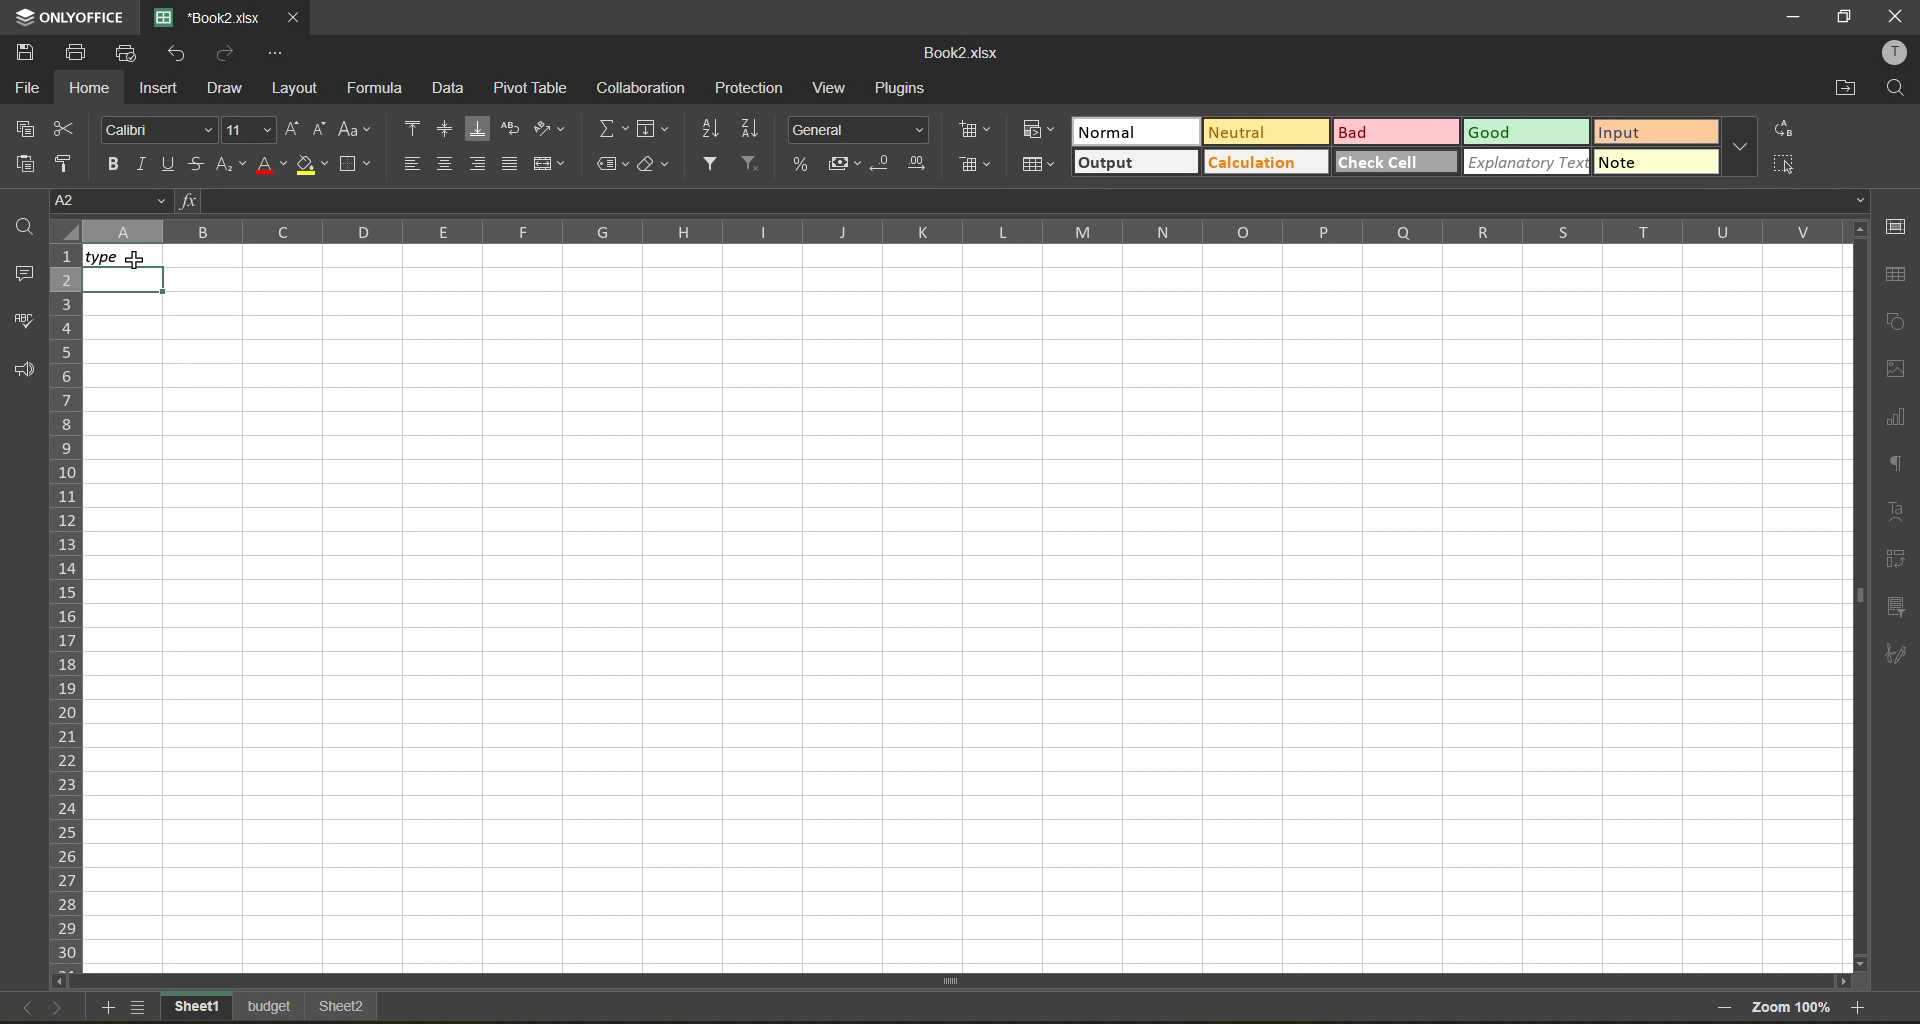  I want to click on Book2.xlsx, so click(964, 51).